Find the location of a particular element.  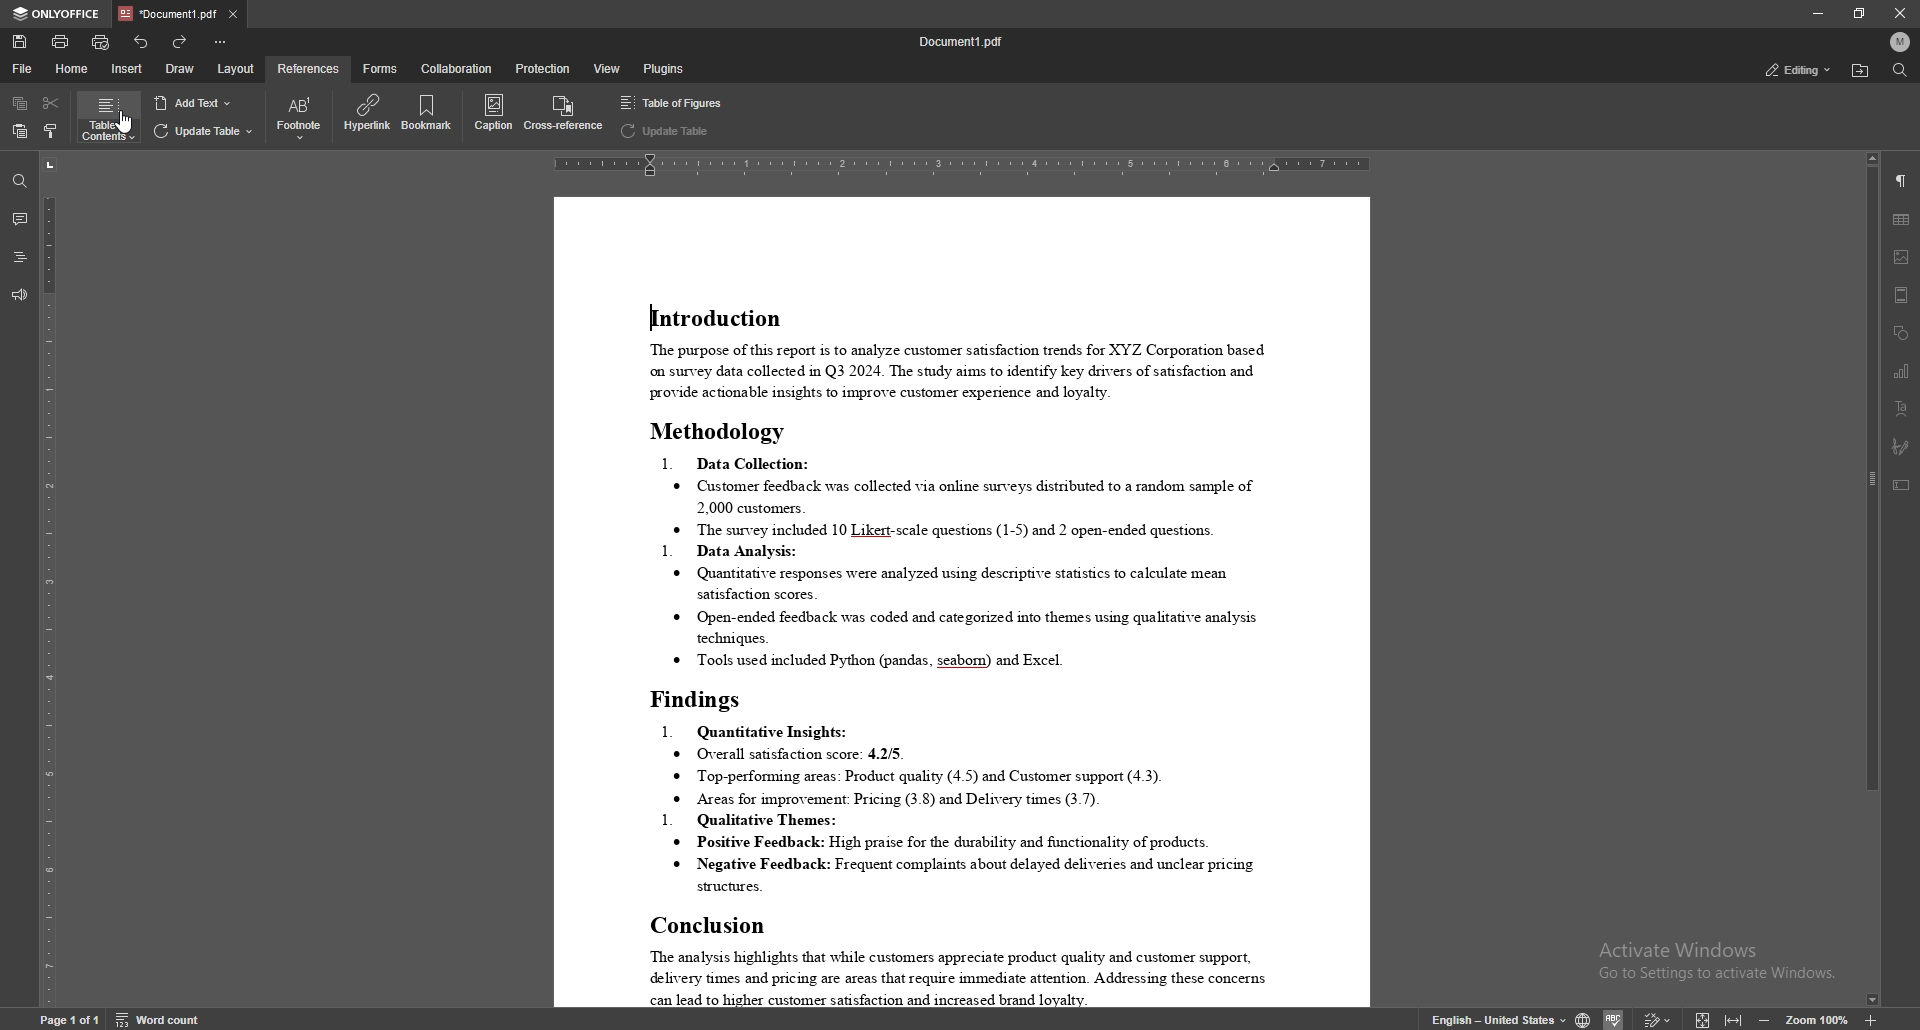

paste is located at coordinates (20, 131).